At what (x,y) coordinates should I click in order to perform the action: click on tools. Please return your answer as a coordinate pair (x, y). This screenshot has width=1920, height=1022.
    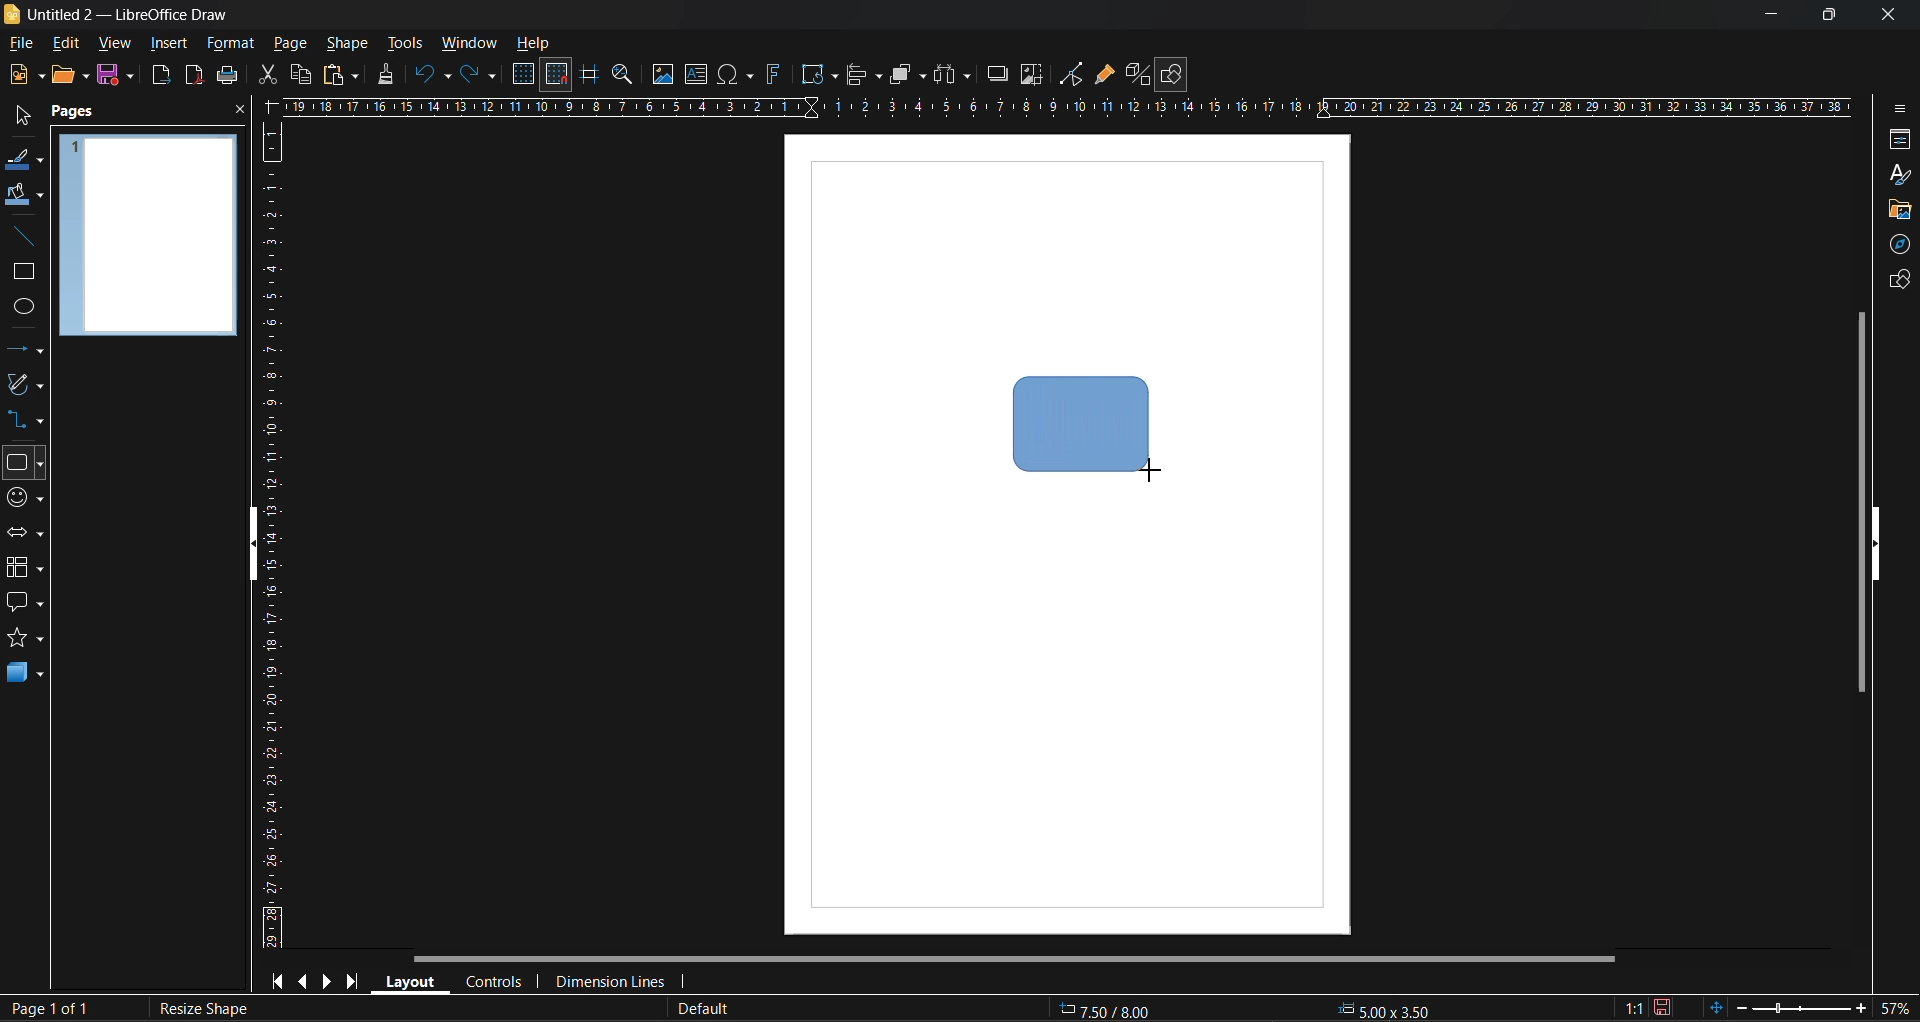
    Looking at the image, I should click on (409, 45).